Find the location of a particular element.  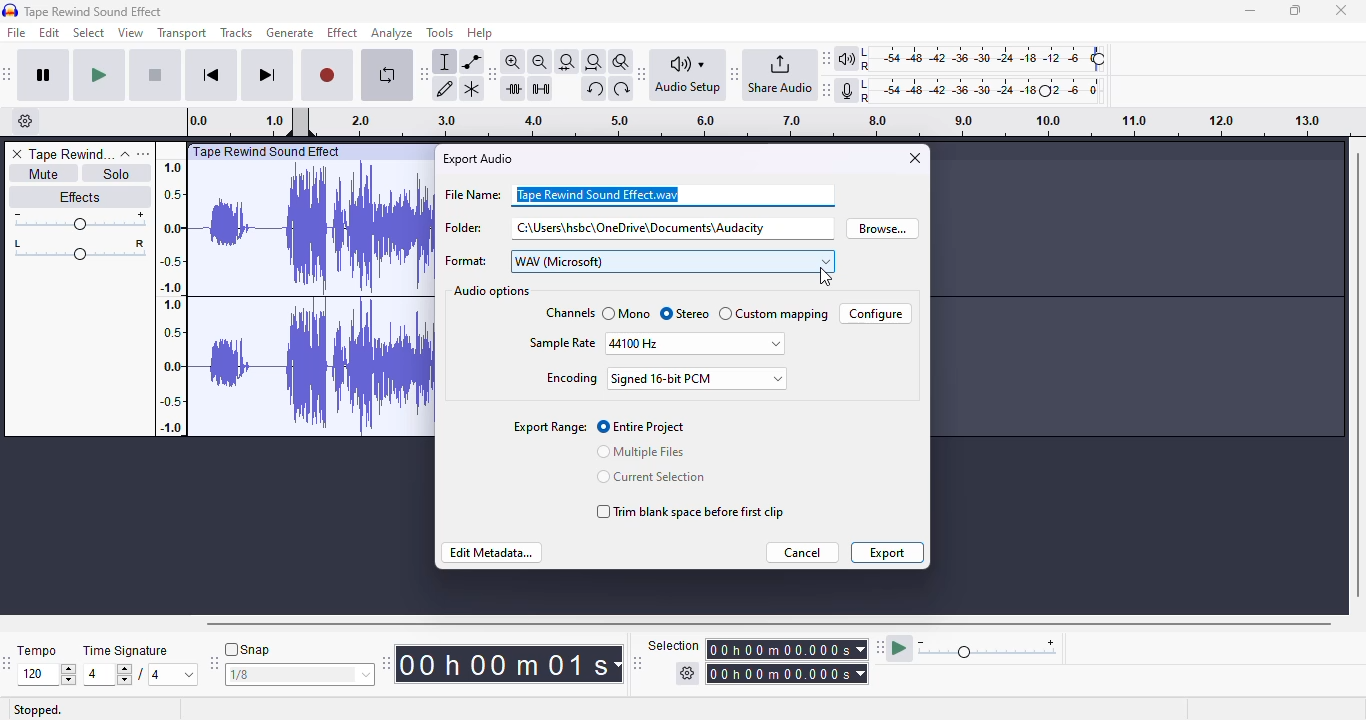

undo is located at coordinates (594, 89).